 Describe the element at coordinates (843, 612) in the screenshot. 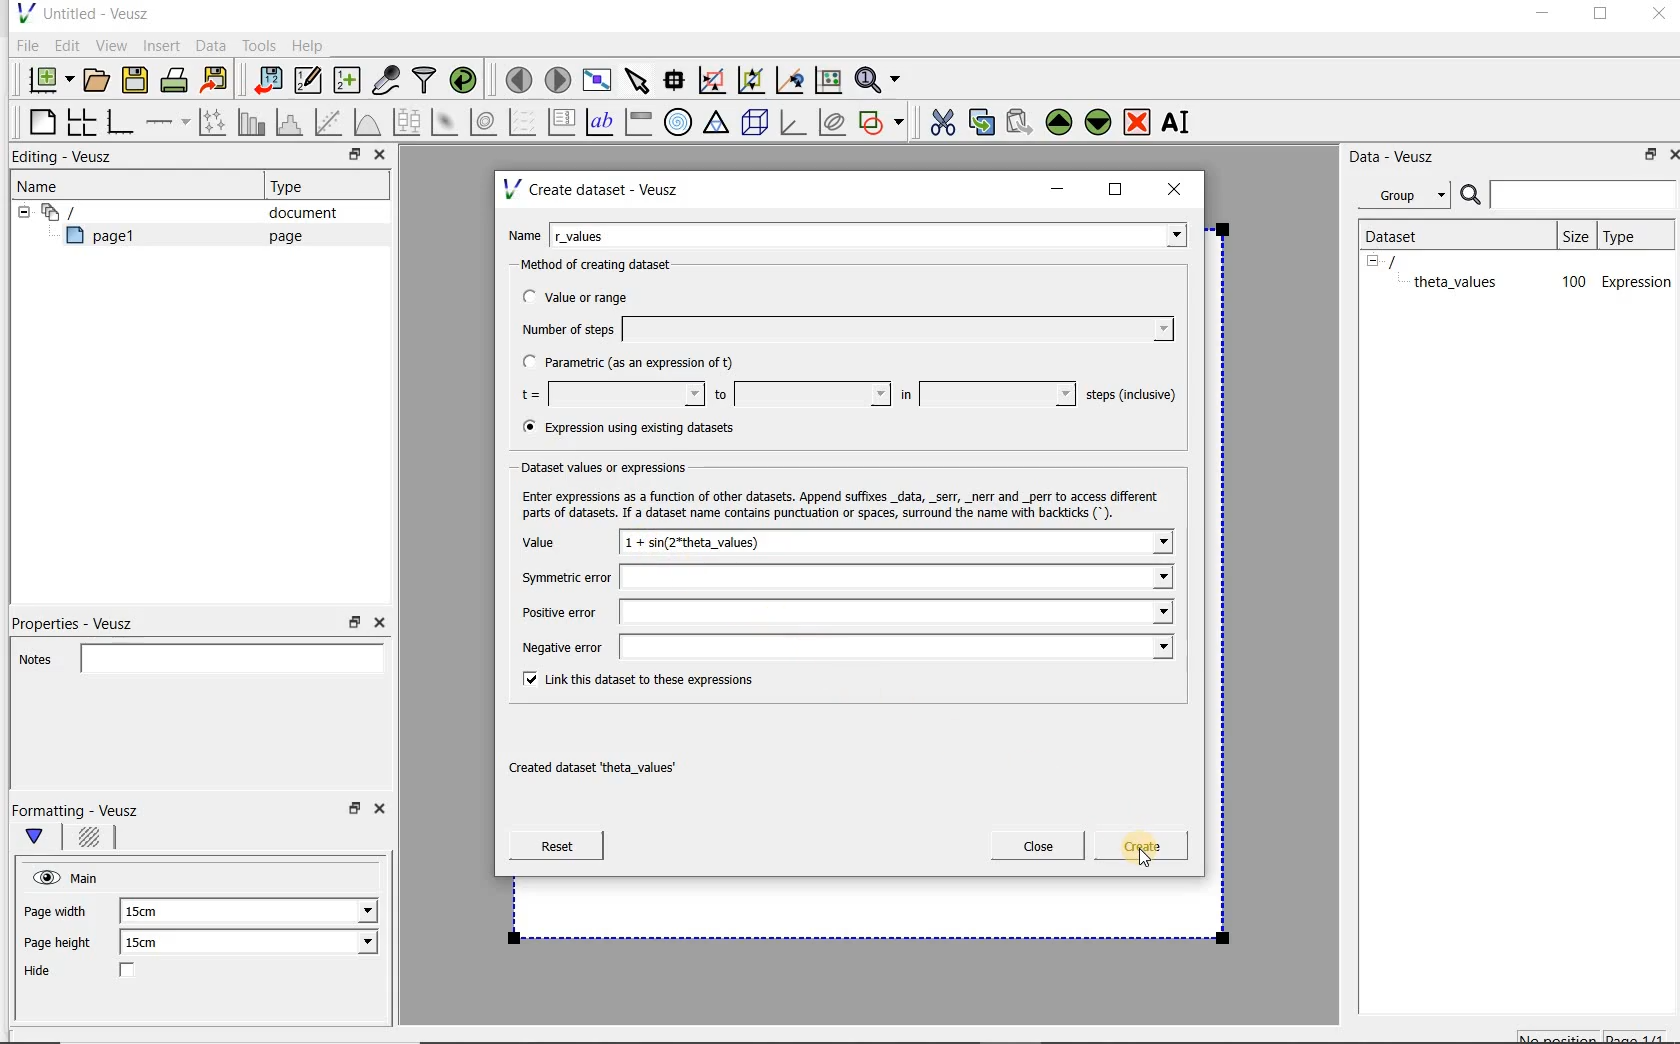

I see `Positive error` at that location.